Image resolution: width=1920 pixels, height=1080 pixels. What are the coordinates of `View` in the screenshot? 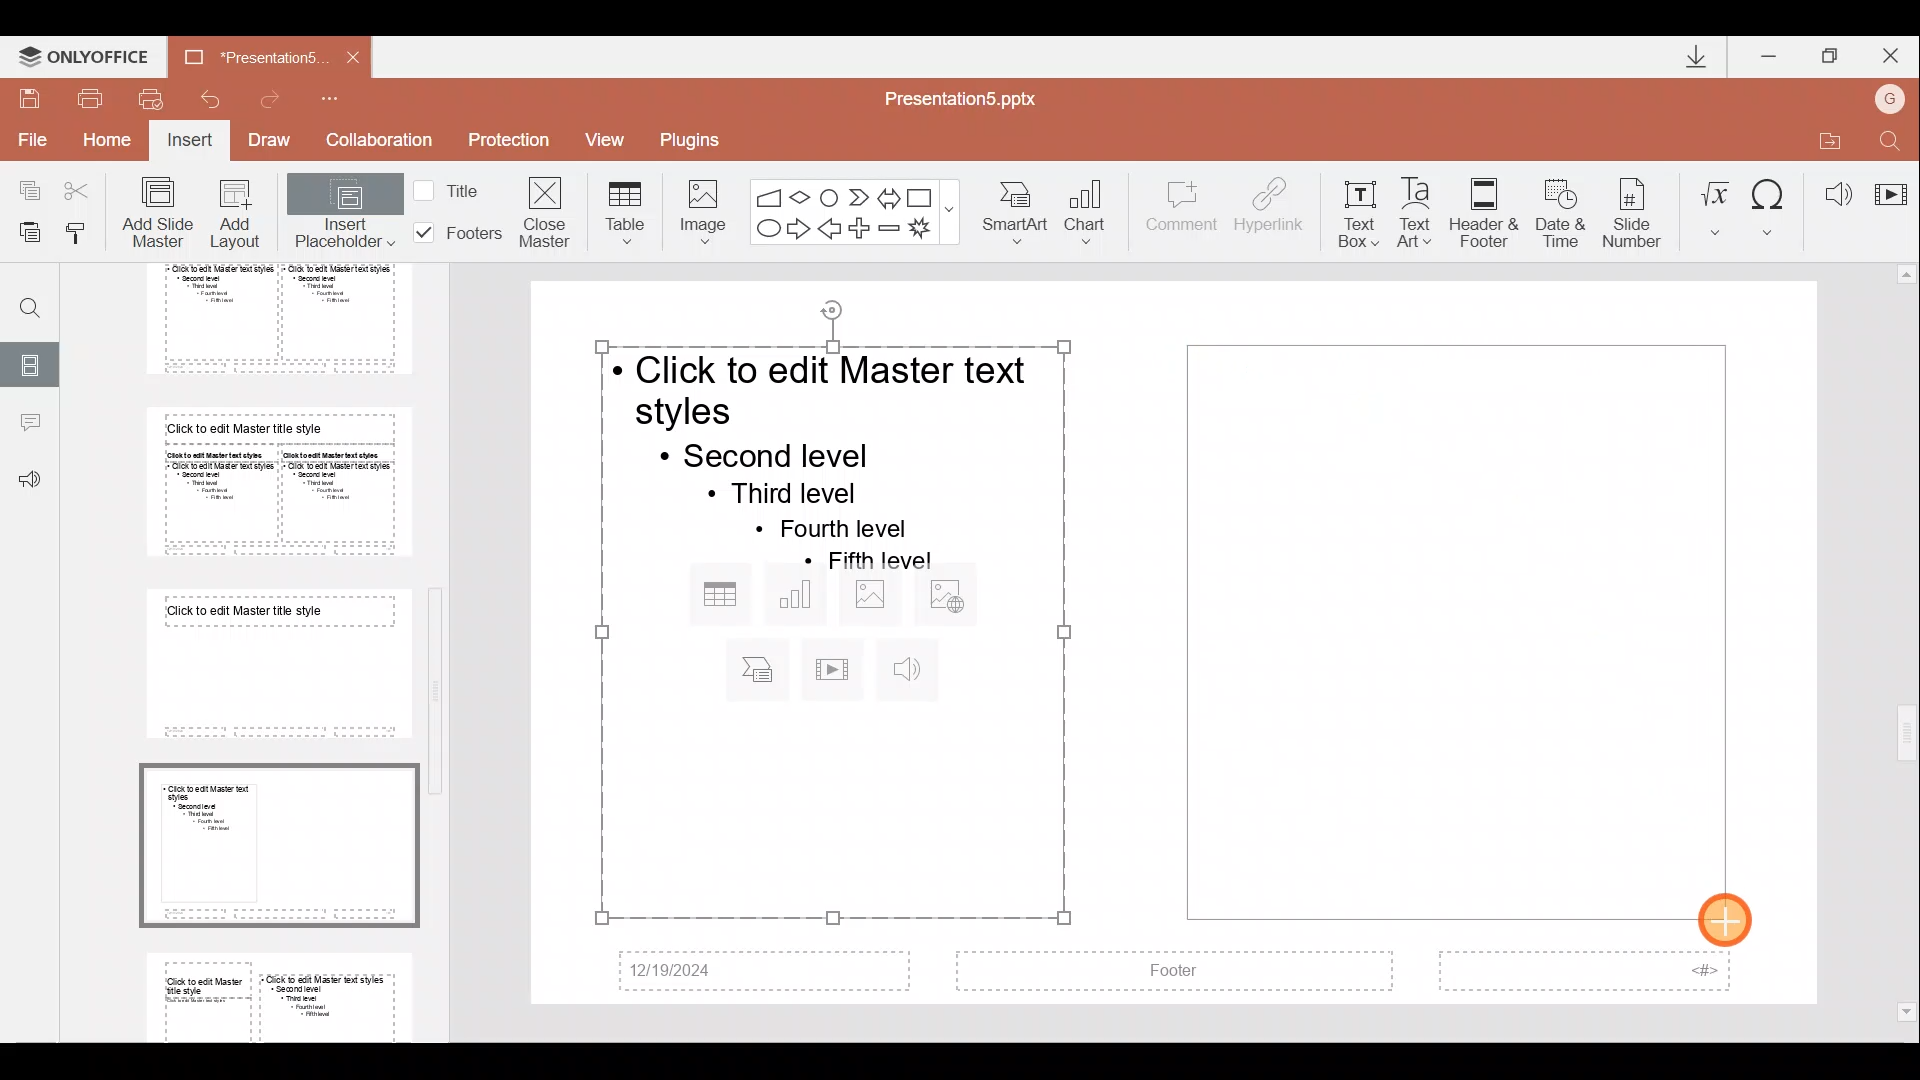 It's located at (612, 139).